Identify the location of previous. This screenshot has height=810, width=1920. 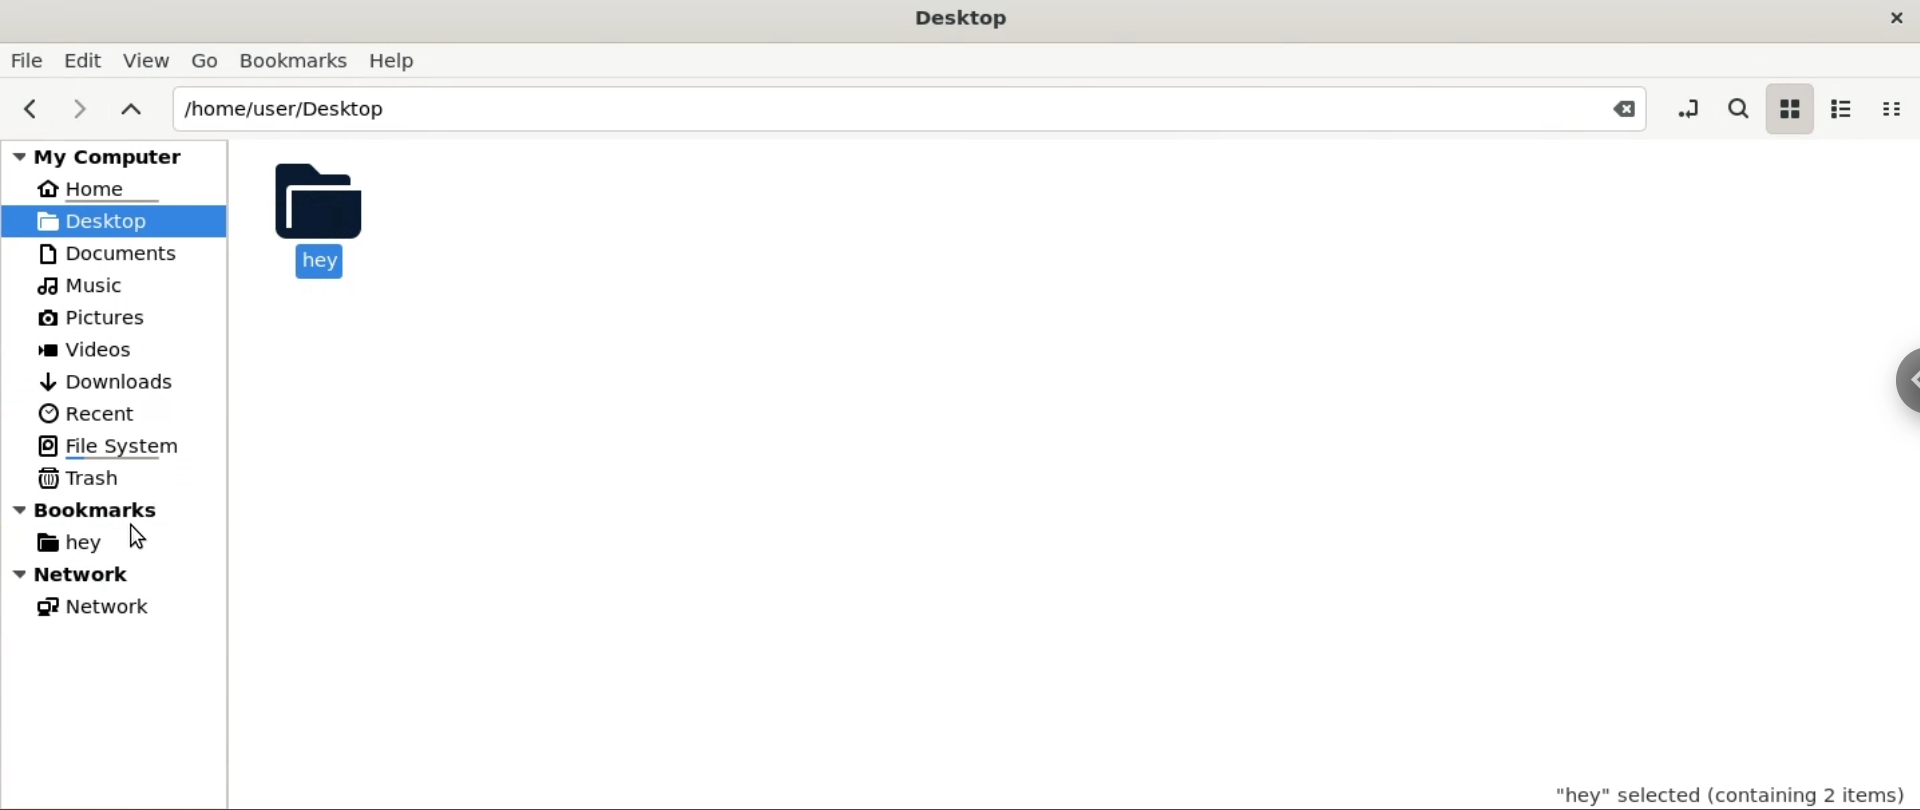
(28, 110).